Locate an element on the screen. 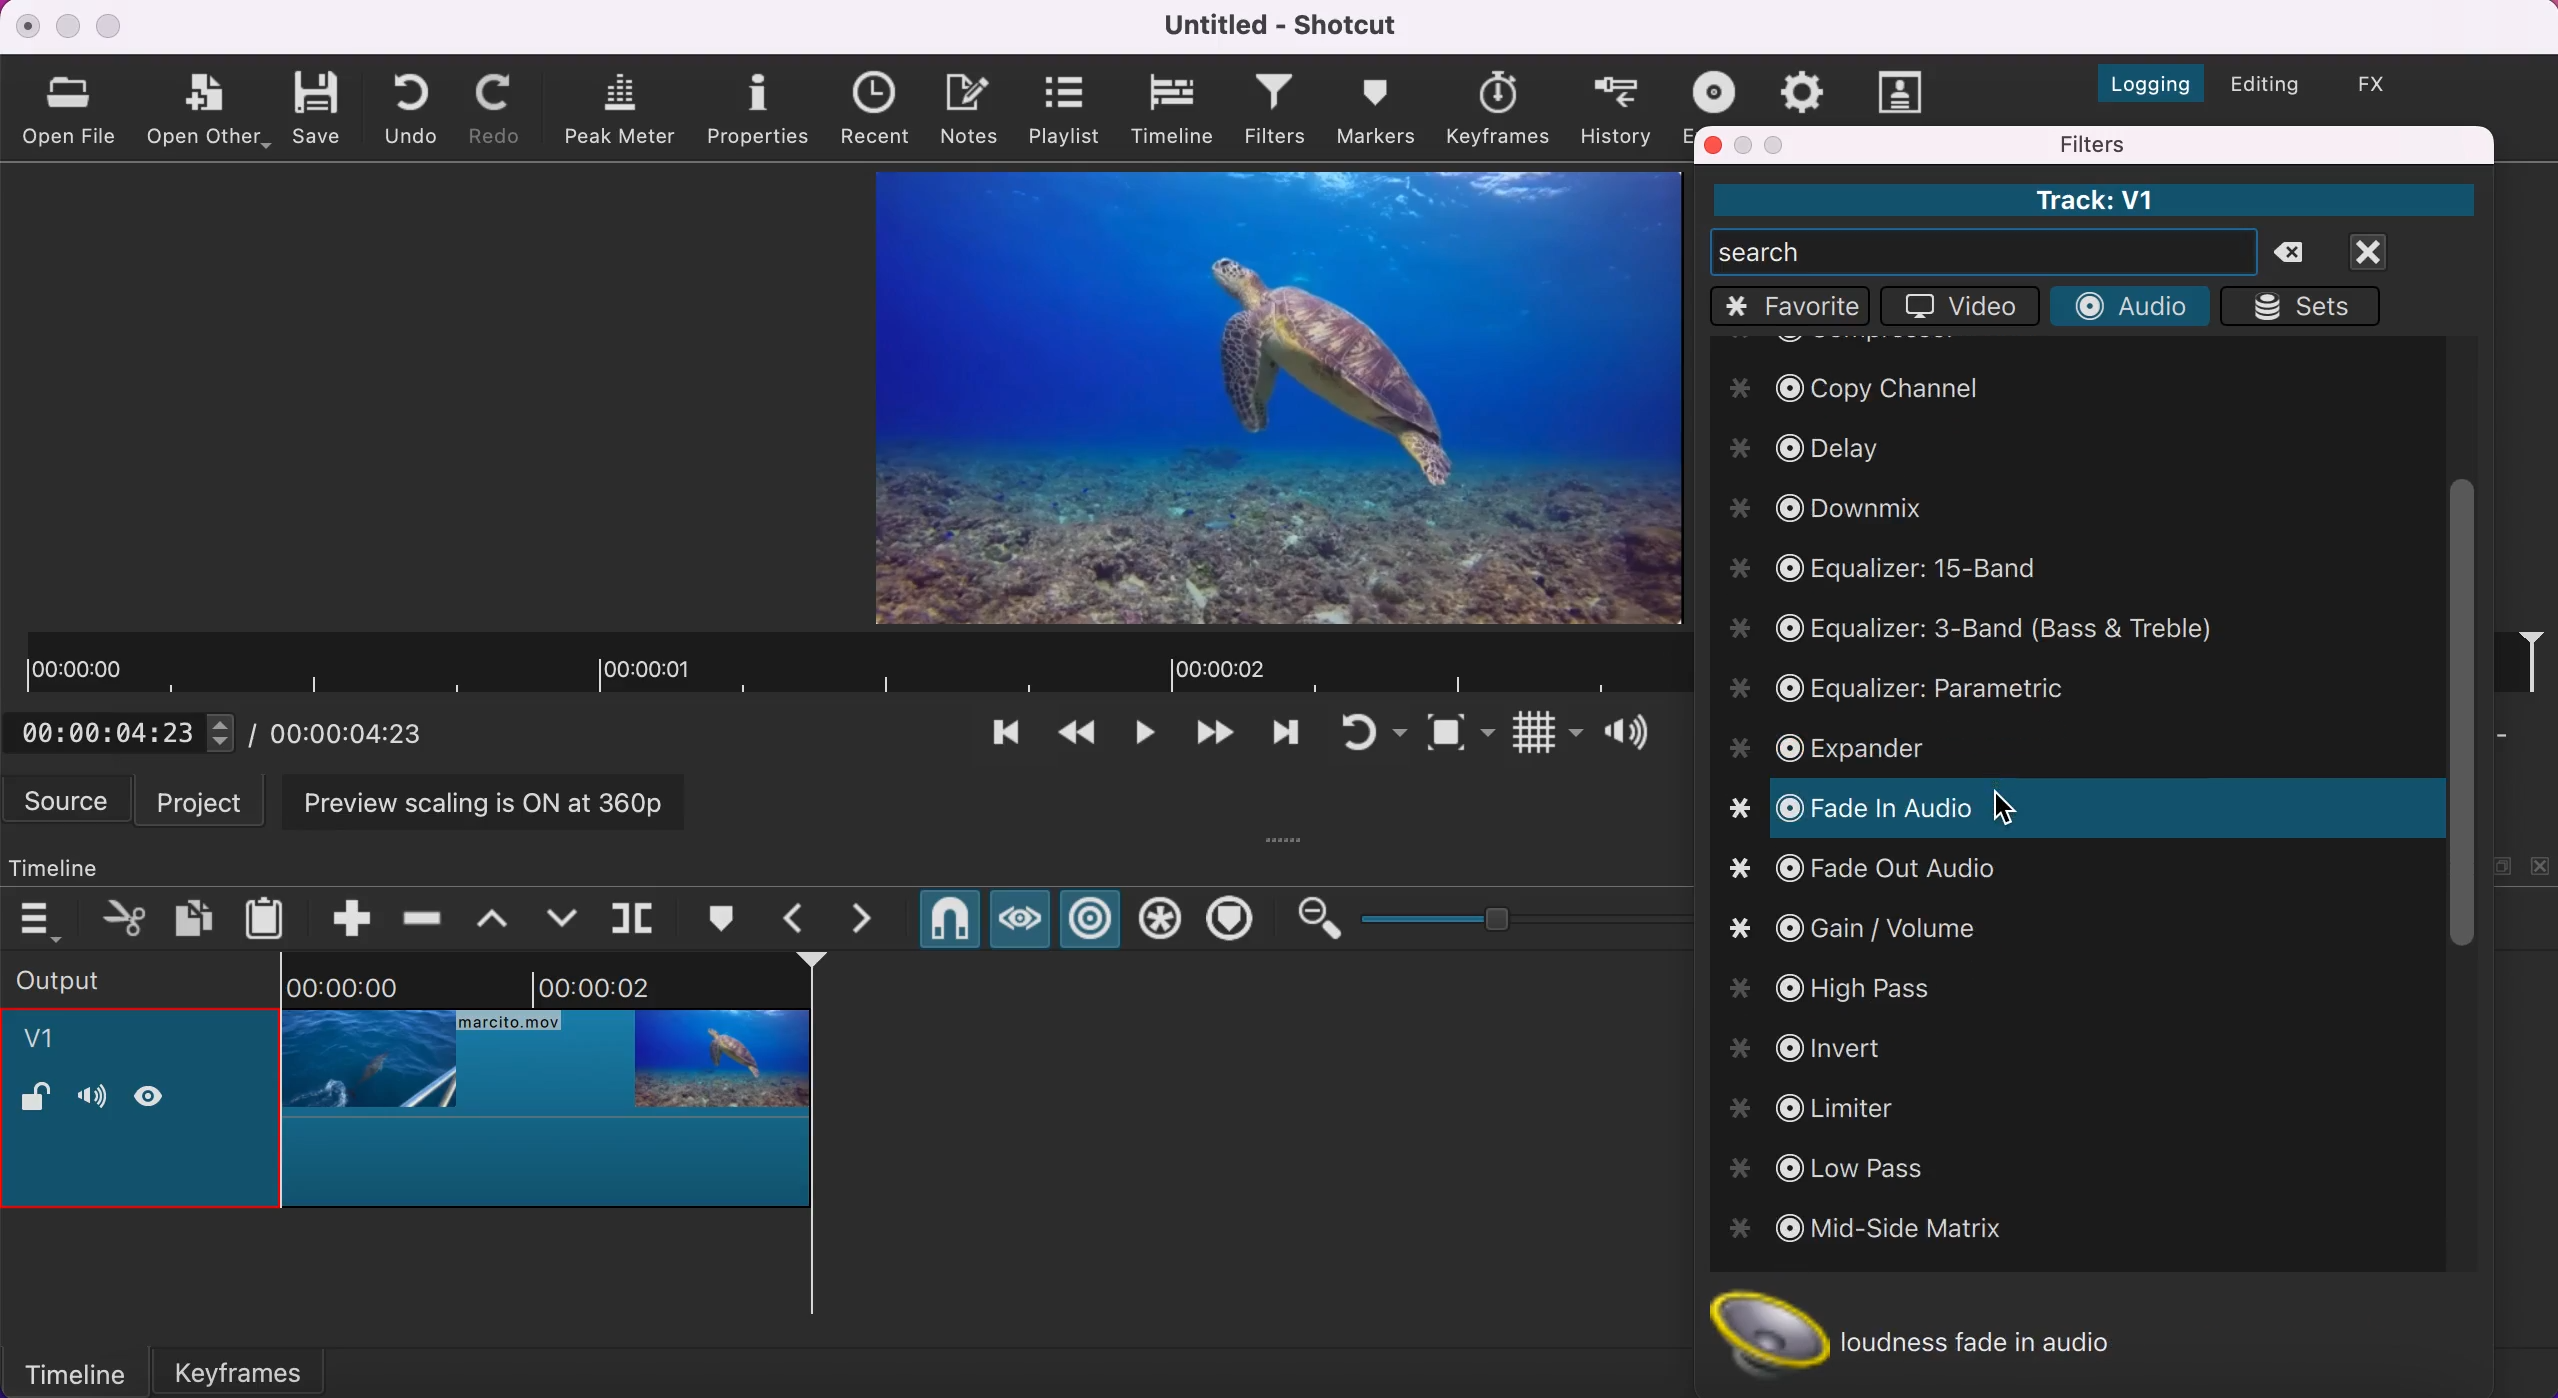 This screenshot has width=2558, height=1398. sets is located at coordinates (2309, 306).